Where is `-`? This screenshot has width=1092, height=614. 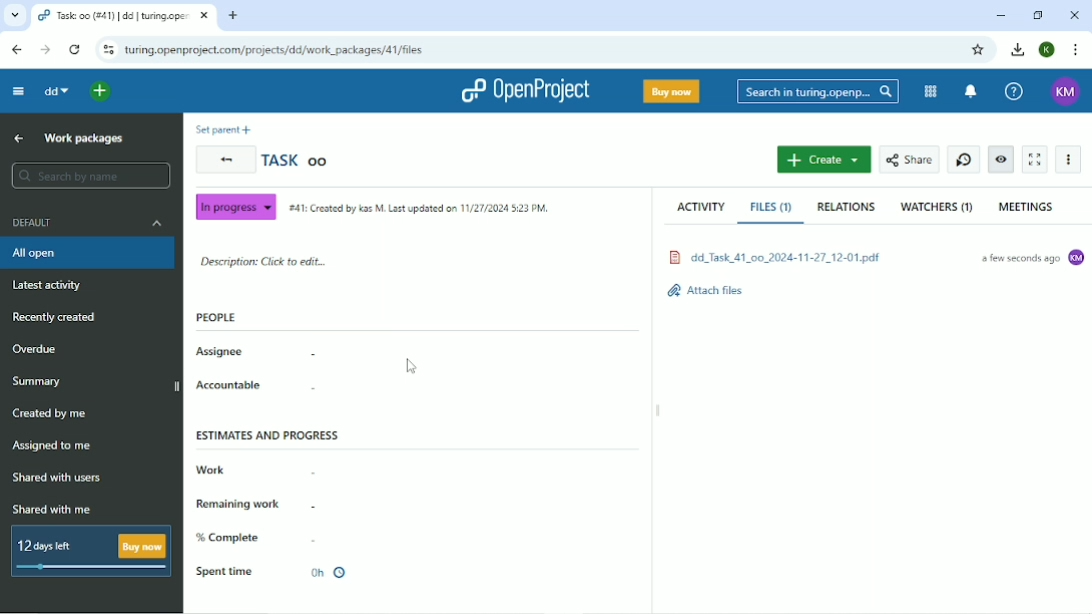
- is located at coordinates (318, 469).